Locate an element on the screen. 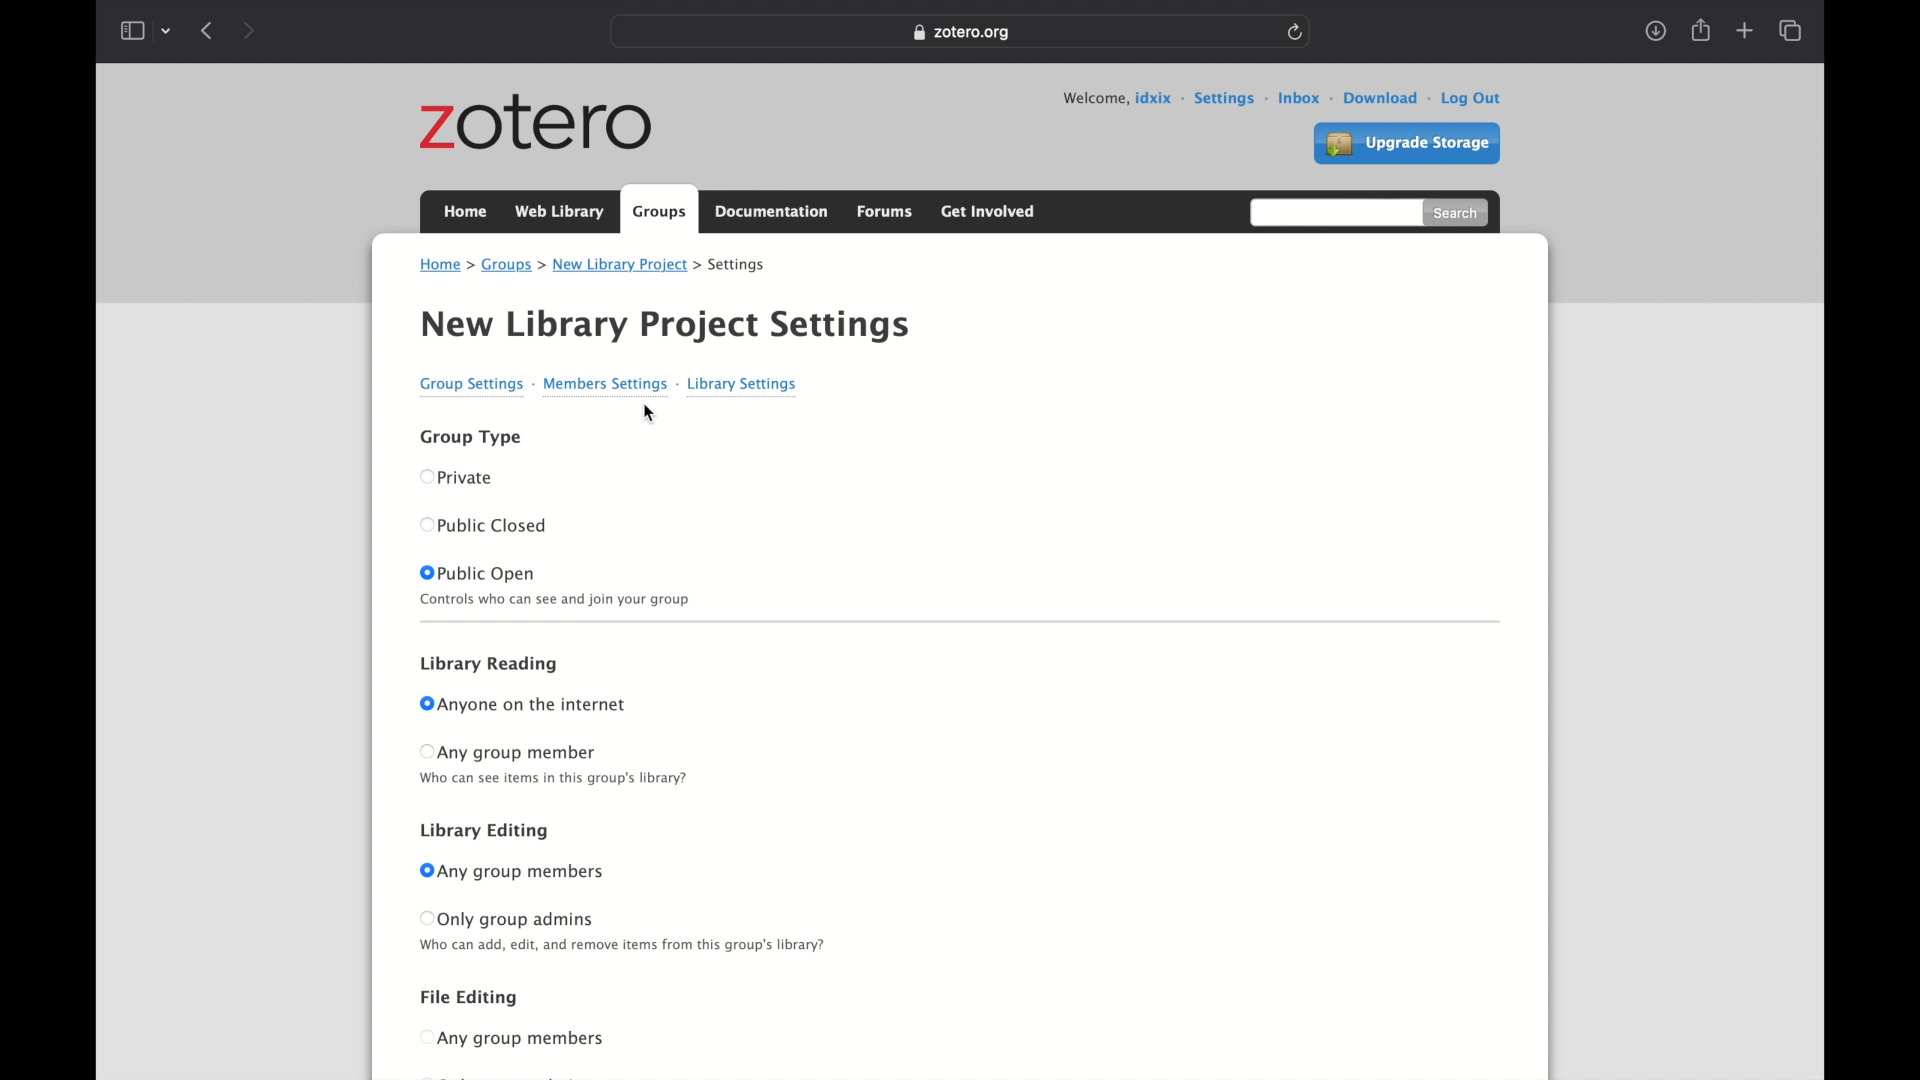 The height and width of the screenshot is (1080, 1920). group type is located at coordinates (470, 436).